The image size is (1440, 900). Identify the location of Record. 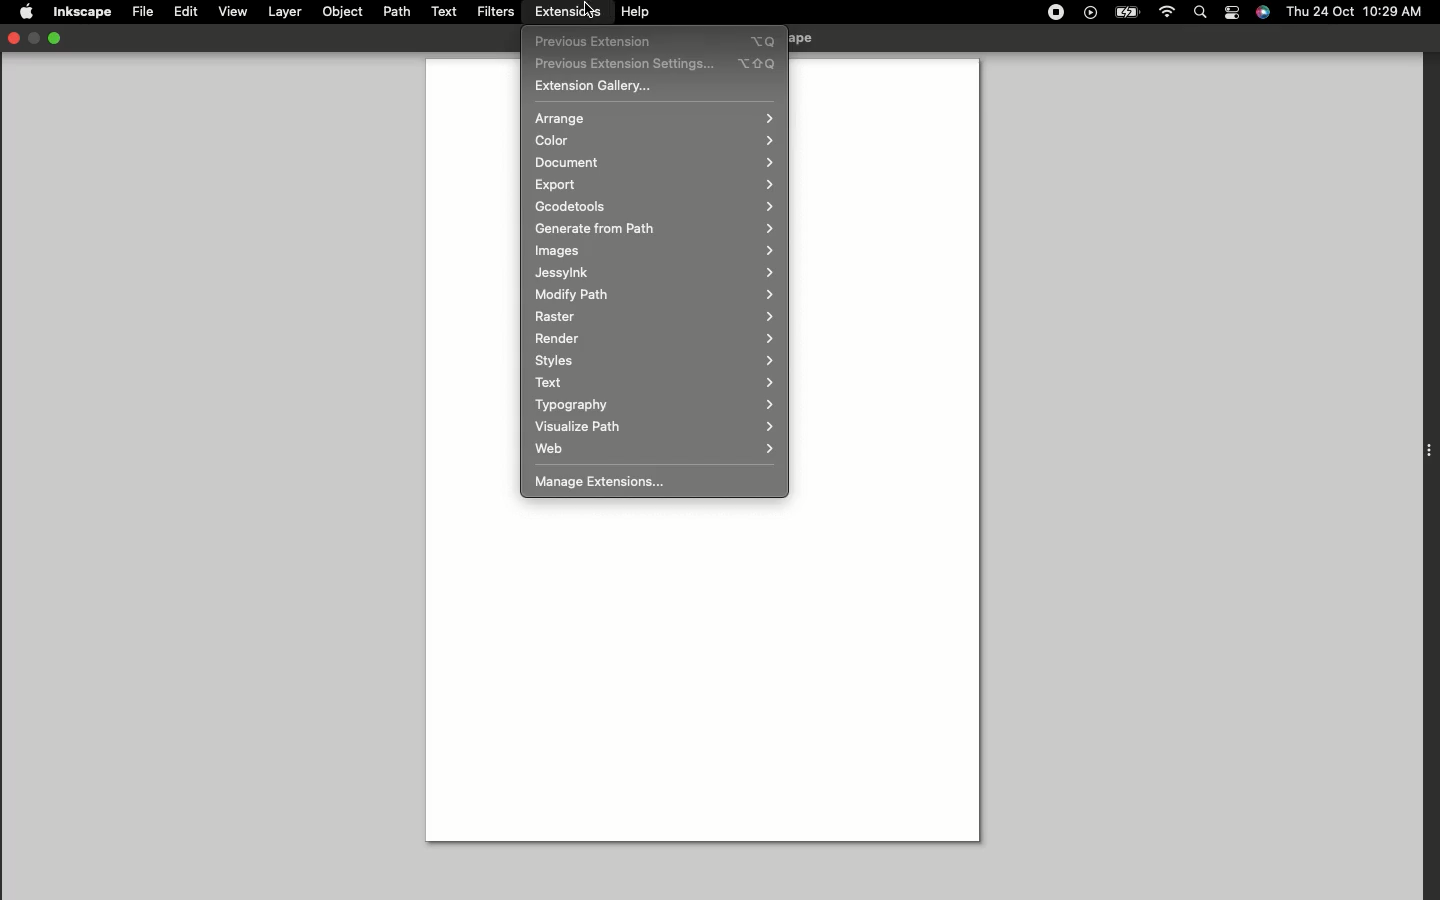
(1055, 12).